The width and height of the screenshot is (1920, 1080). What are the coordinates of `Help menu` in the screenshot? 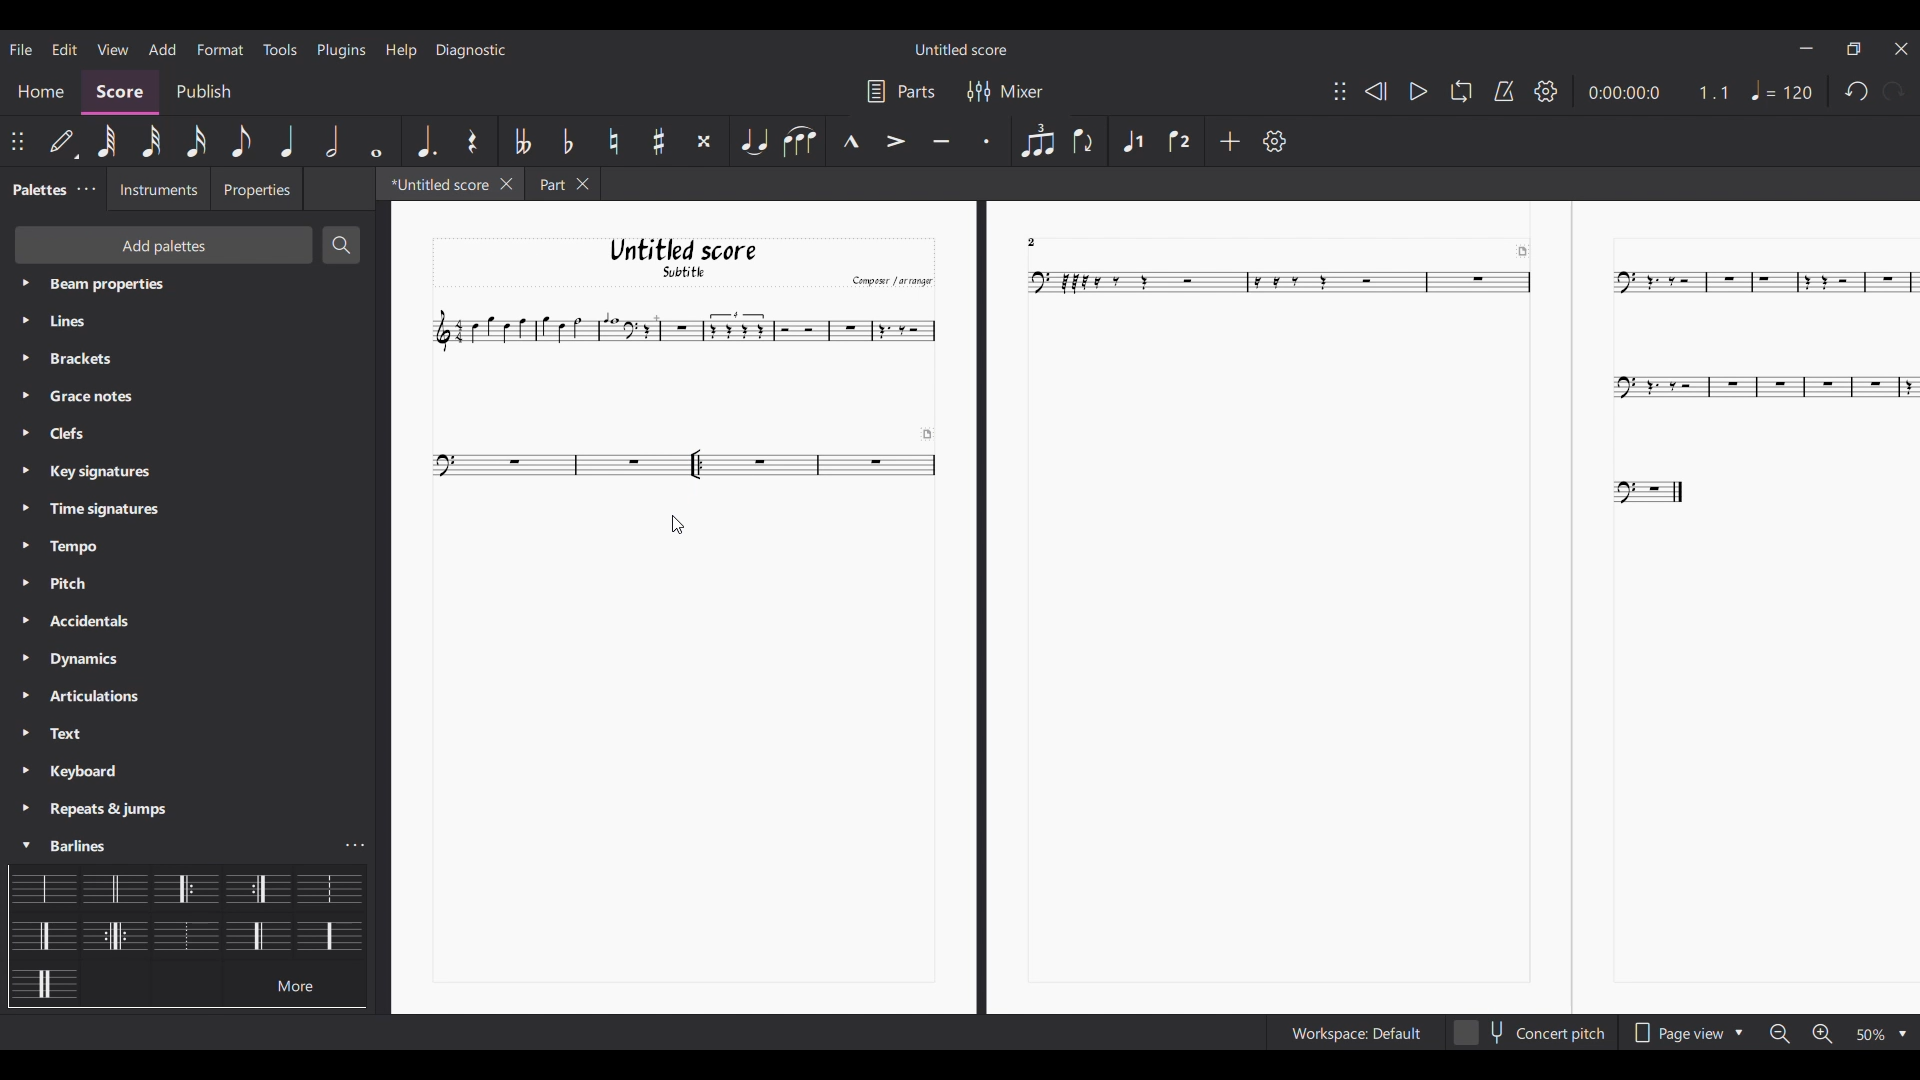 It's located at (401, 50).